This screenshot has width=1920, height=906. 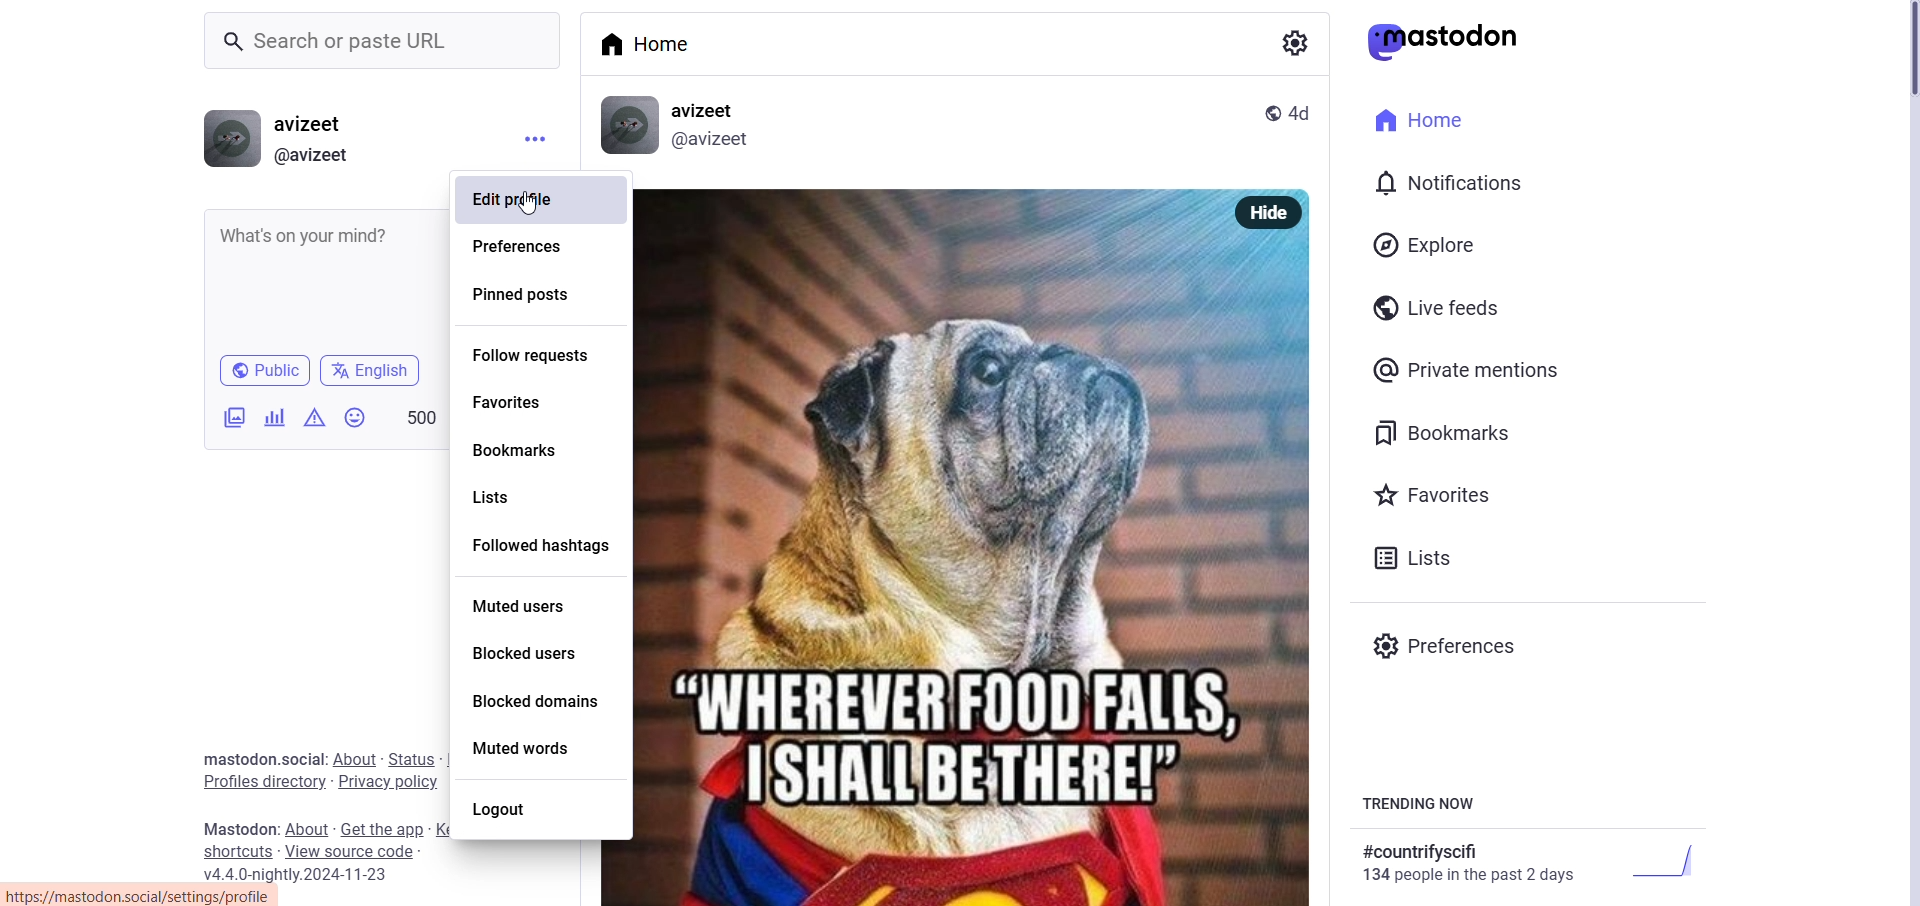 What do you see at coordinates (968, 569) in the screenshot?
I see `post` at bounding box center [968, 569].